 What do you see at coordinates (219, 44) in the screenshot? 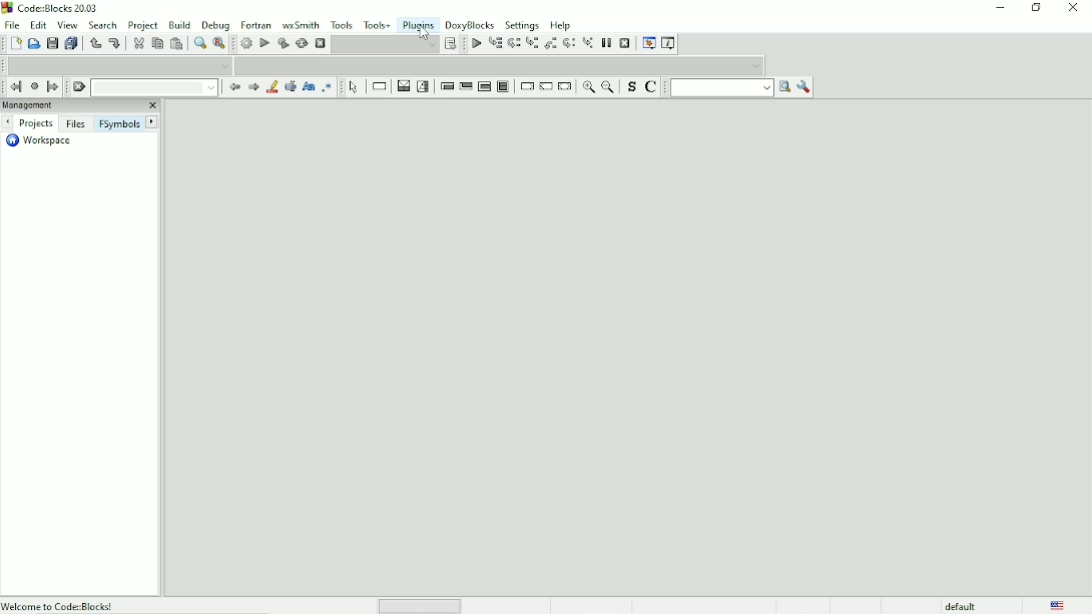
I see `Replace` at bounding box center [219, 44].